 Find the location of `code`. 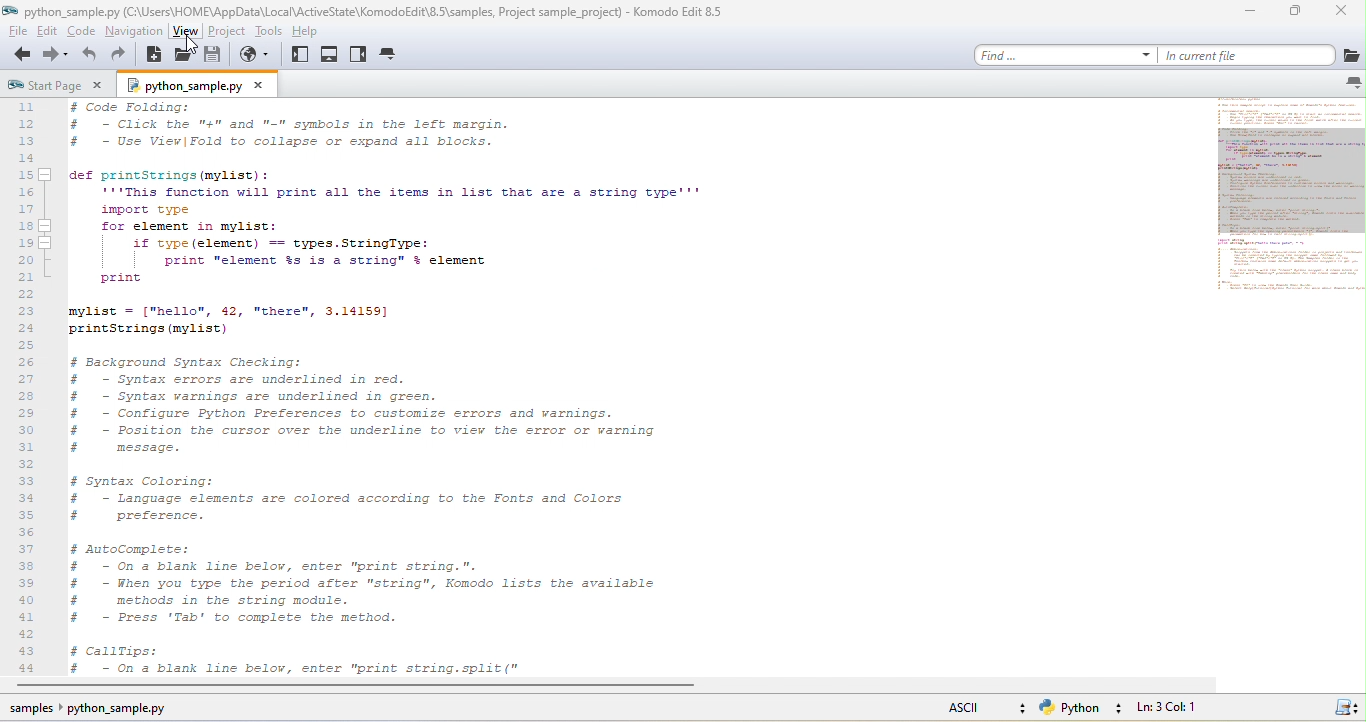

code is located at coordinates (90, 35).